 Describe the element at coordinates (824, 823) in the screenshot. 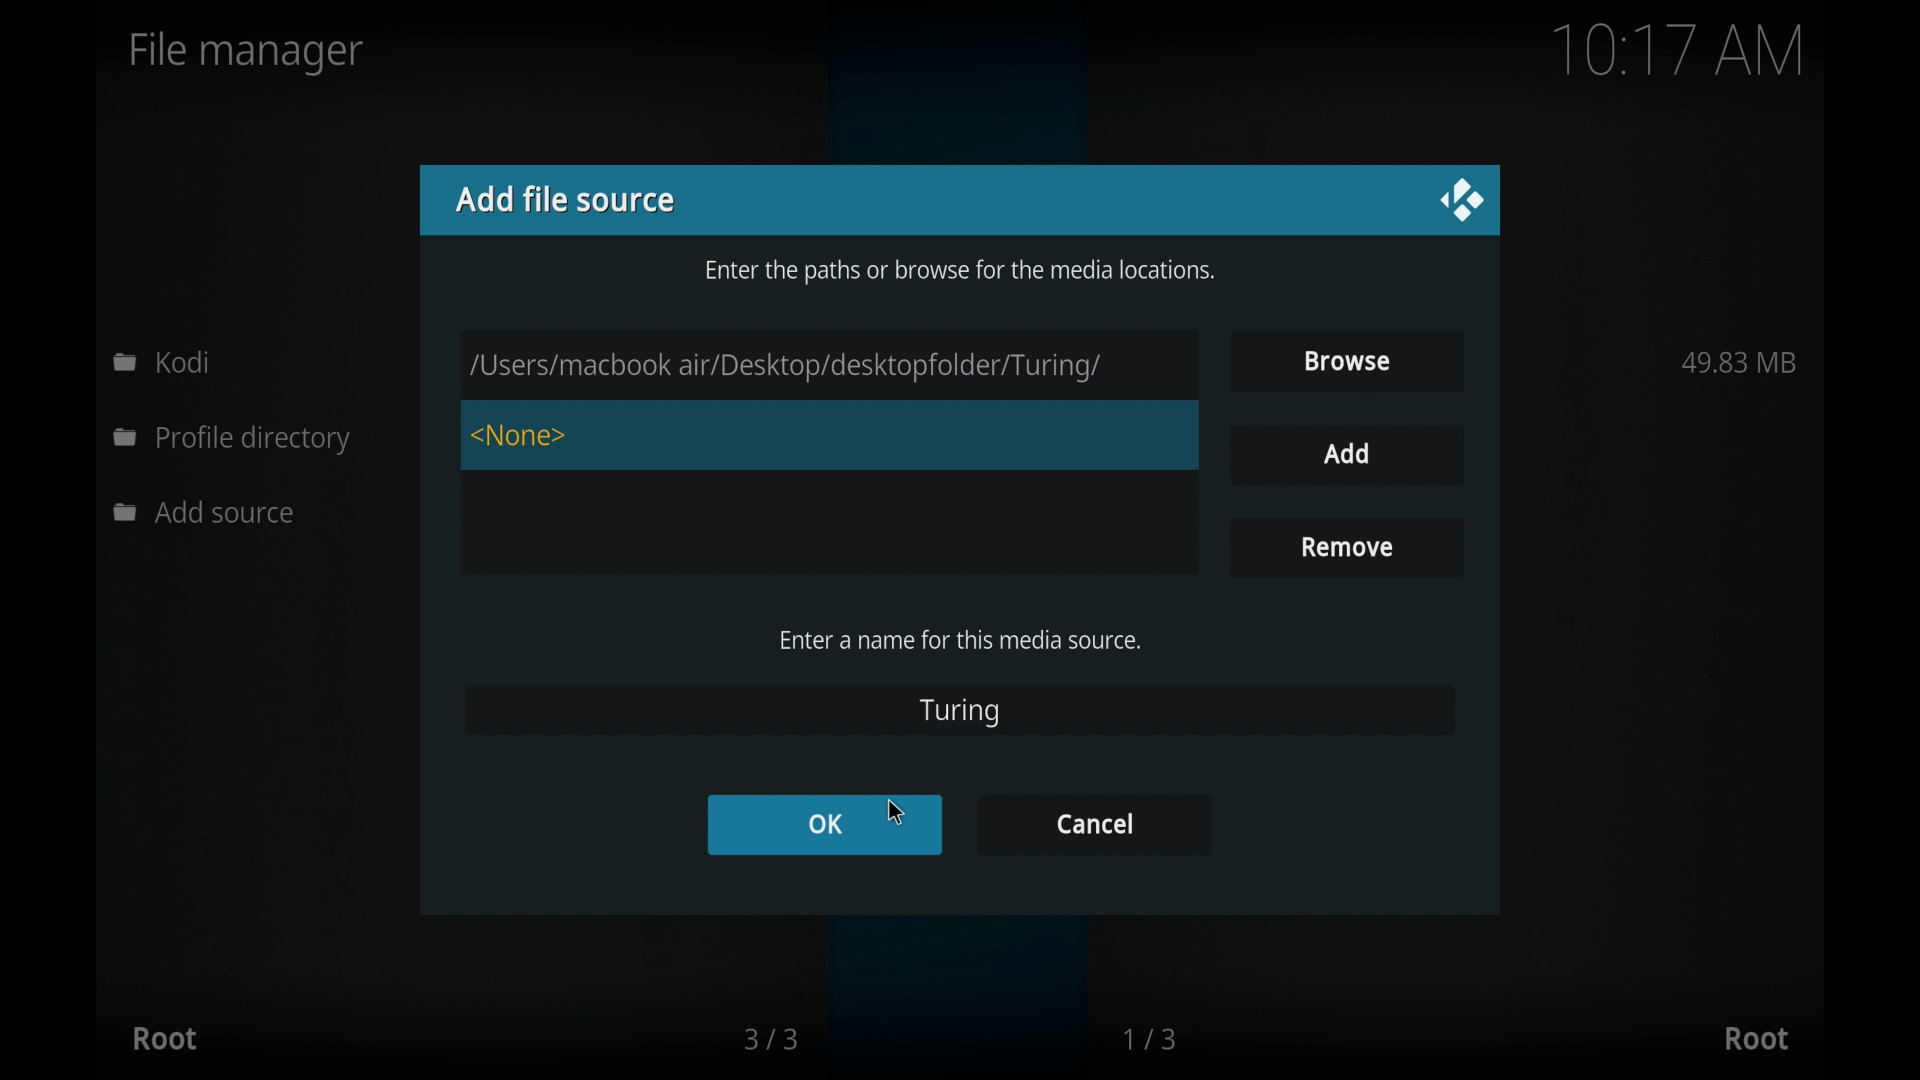

I see `ok` at that location.